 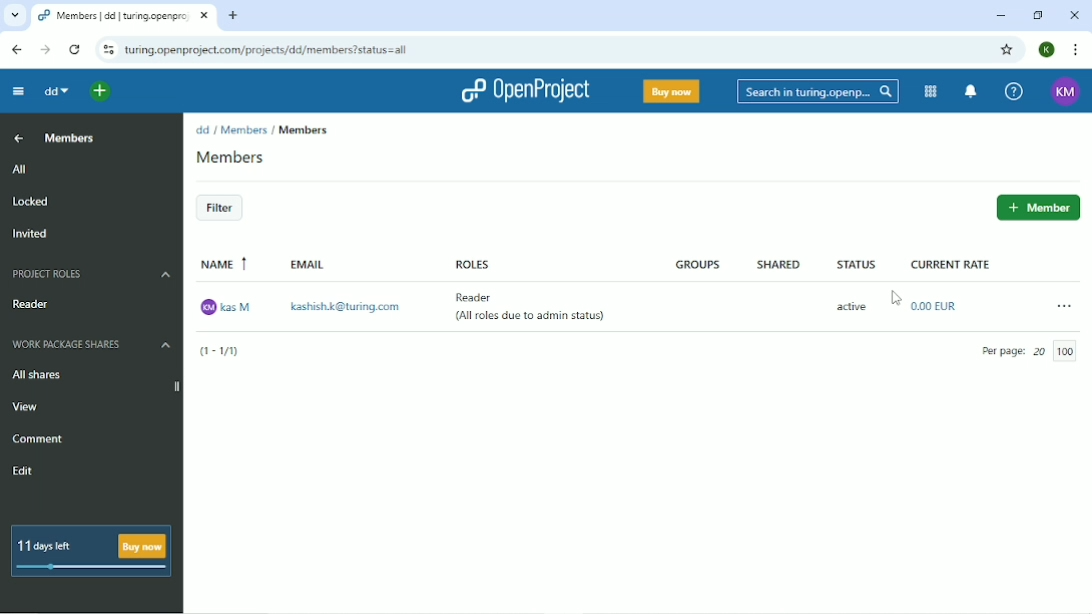 I want to click on Customize and control google chrome, so click(x=1074, y=50).